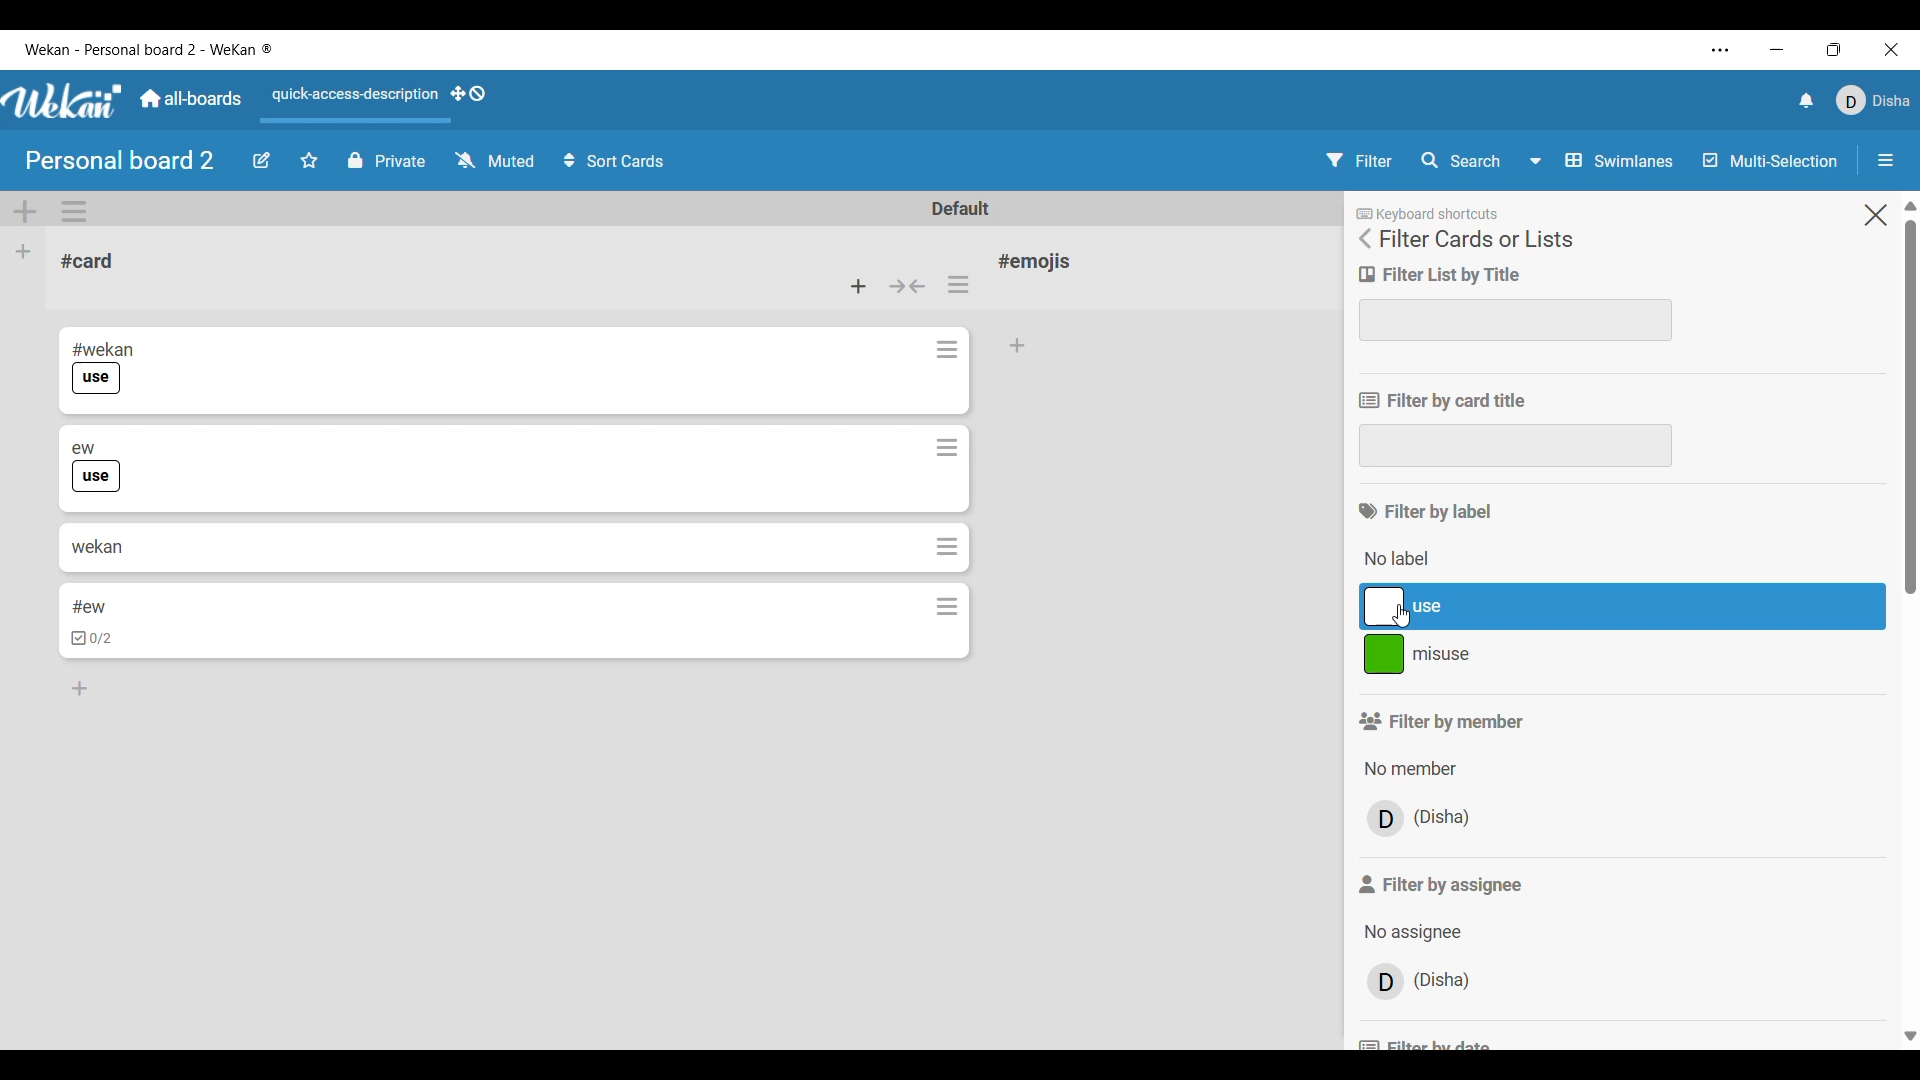 This screenshot has width=1920, height=1080. Describe the element at coordinates (1807, 101) in the screenshot. I see `Notifications ` at that location.